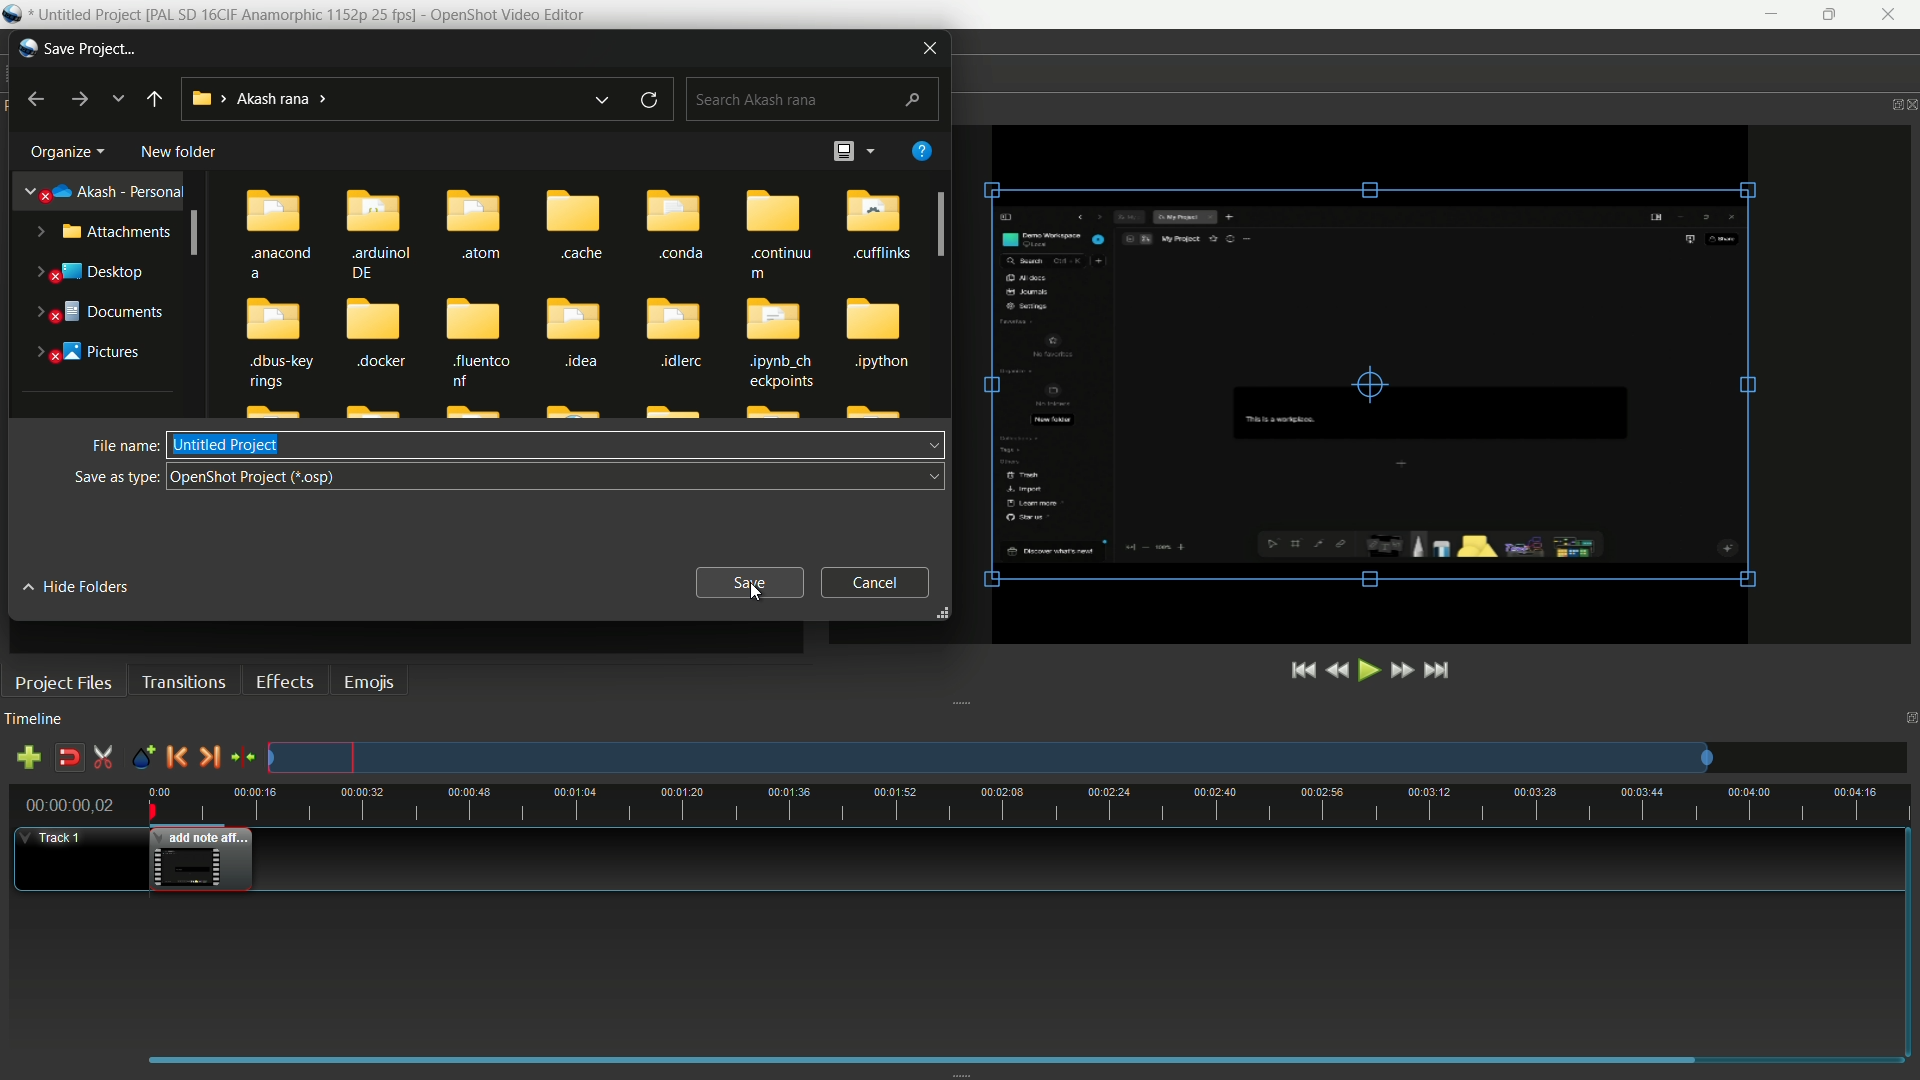 The image size is (1920, 1080). What do you see at coordinates (1833, 15) in the screenshot?
I see `maximize` at bounding box center [1833, 15].